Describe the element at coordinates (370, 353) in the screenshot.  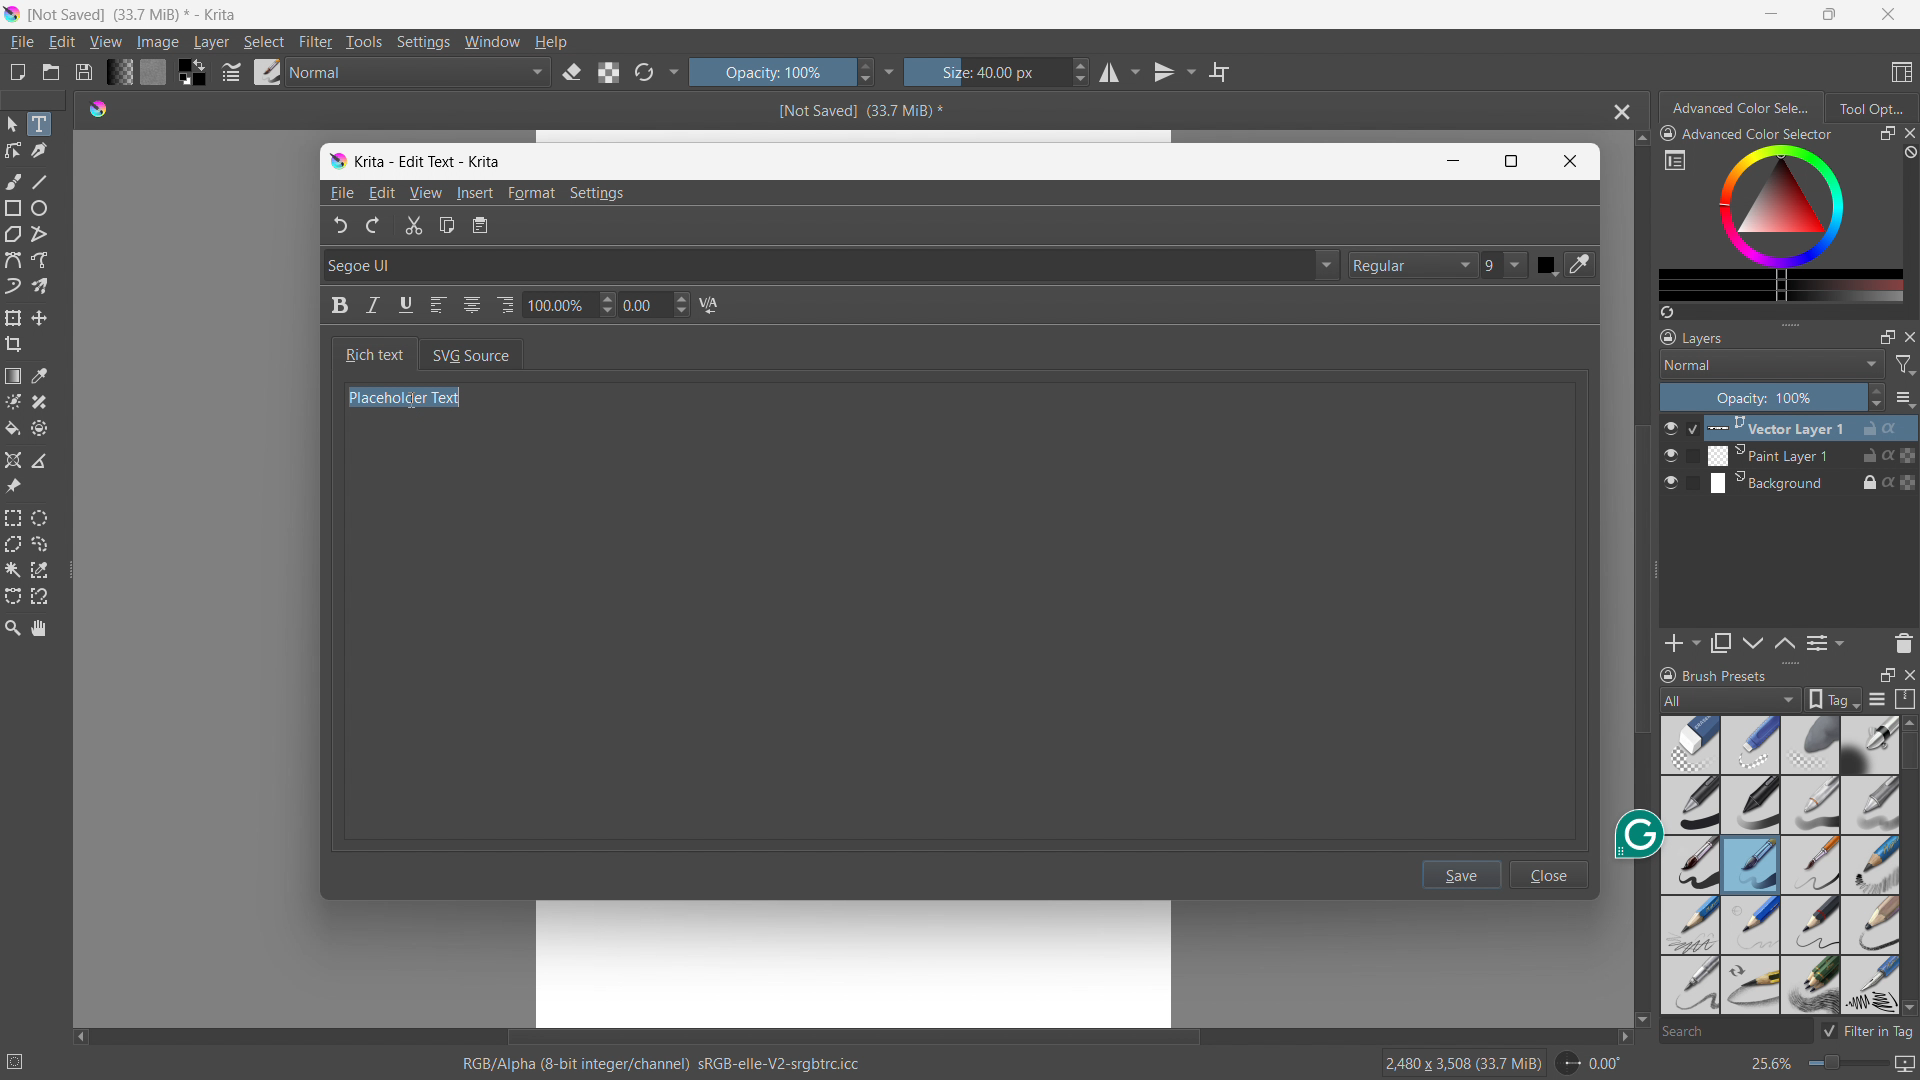
I see `Rich text` at that location.